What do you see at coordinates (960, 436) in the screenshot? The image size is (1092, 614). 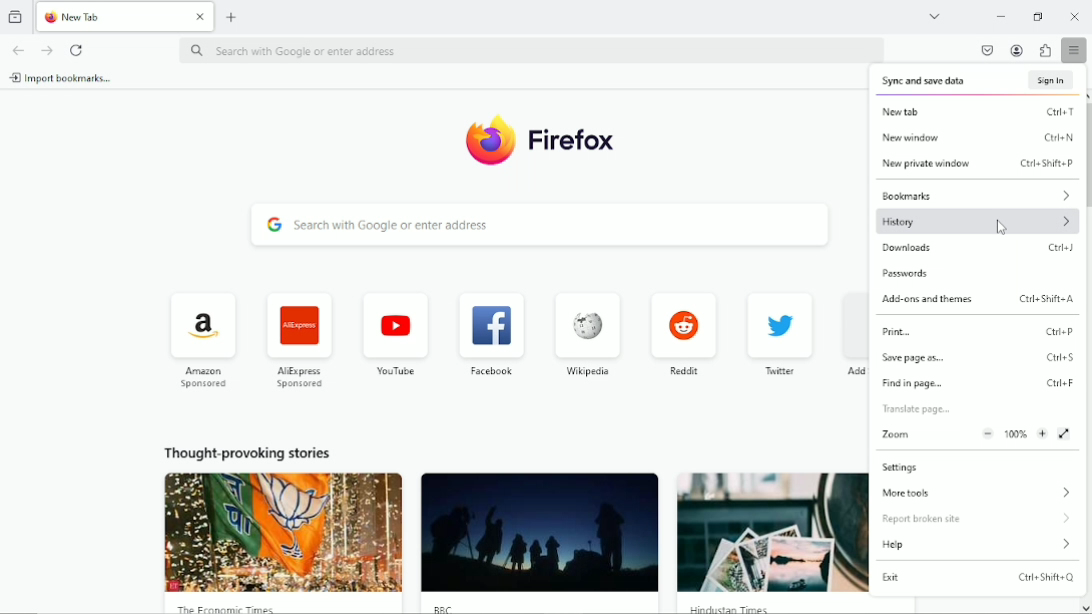 I see `Zoom` at bounding box center [960, 436].